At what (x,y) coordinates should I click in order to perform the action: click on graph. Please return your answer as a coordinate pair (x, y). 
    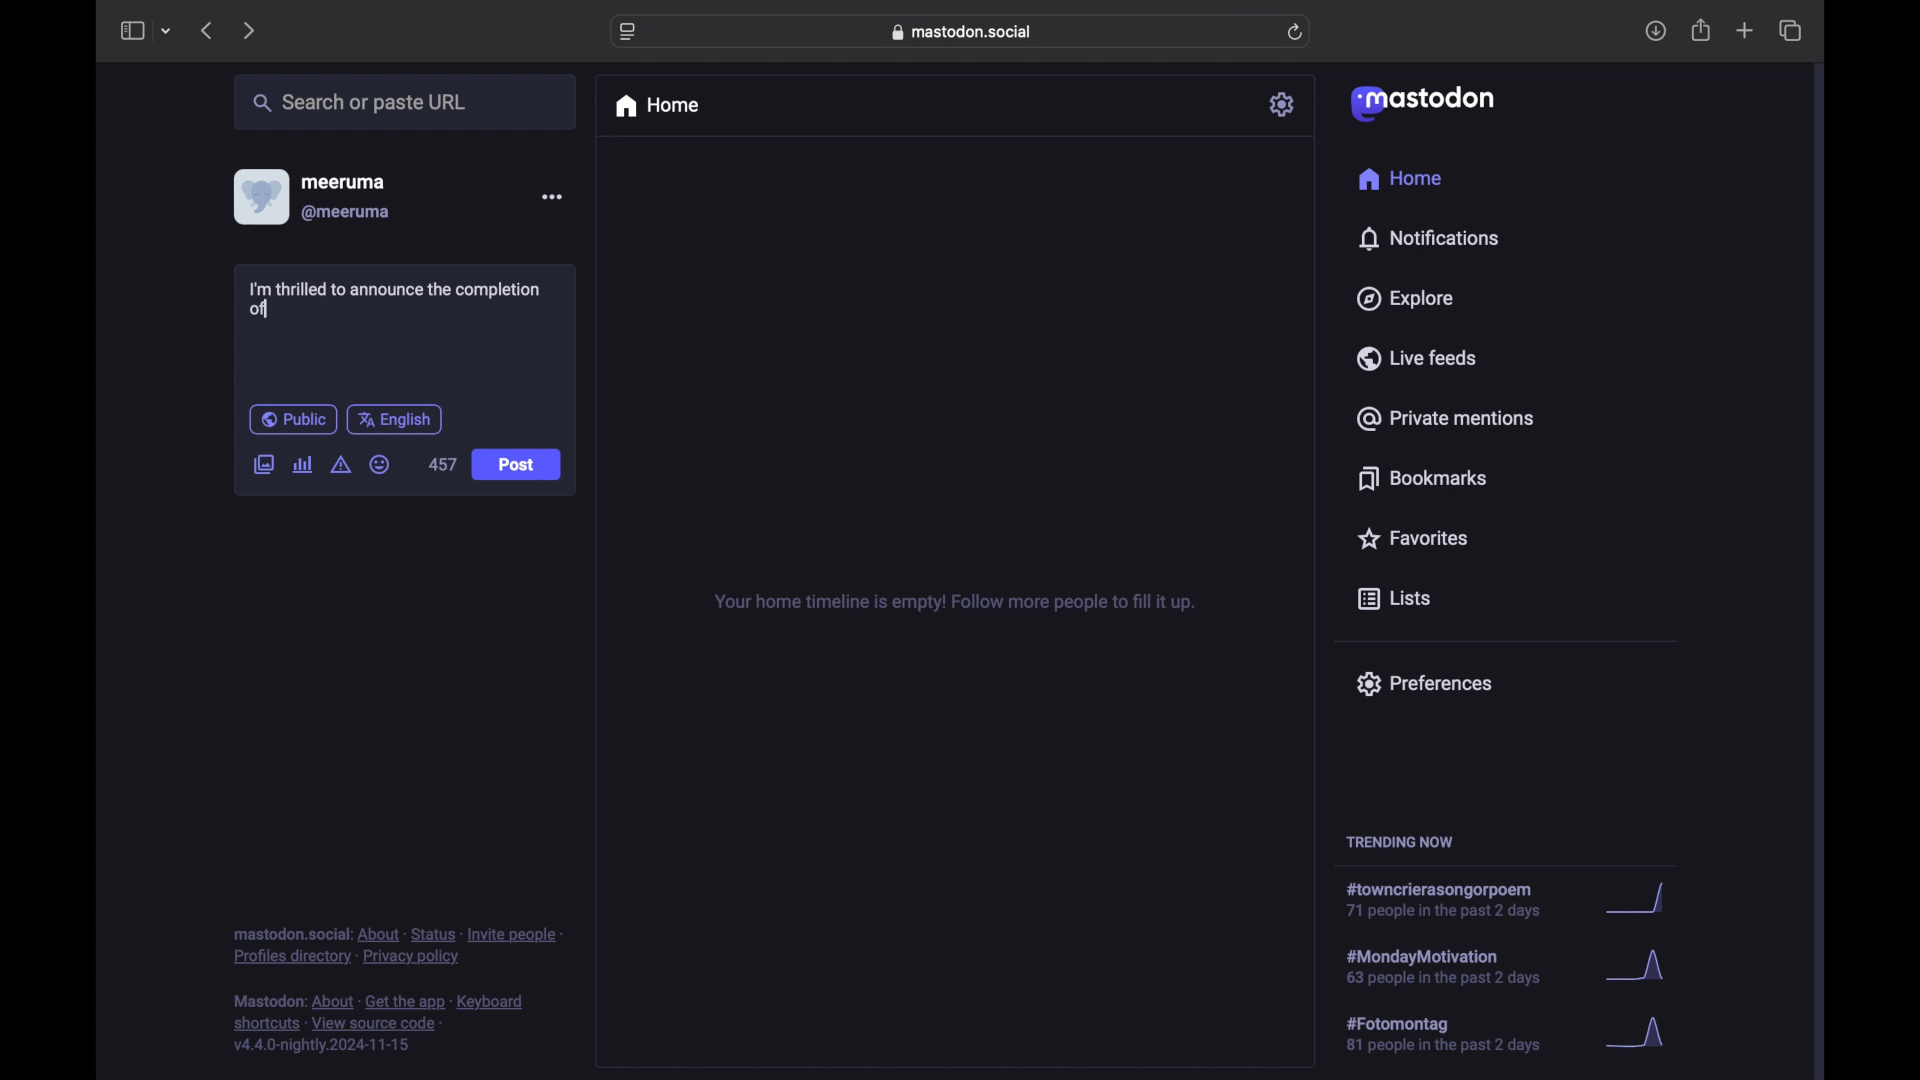
    Looking at the image, I should click on (1641, 968).